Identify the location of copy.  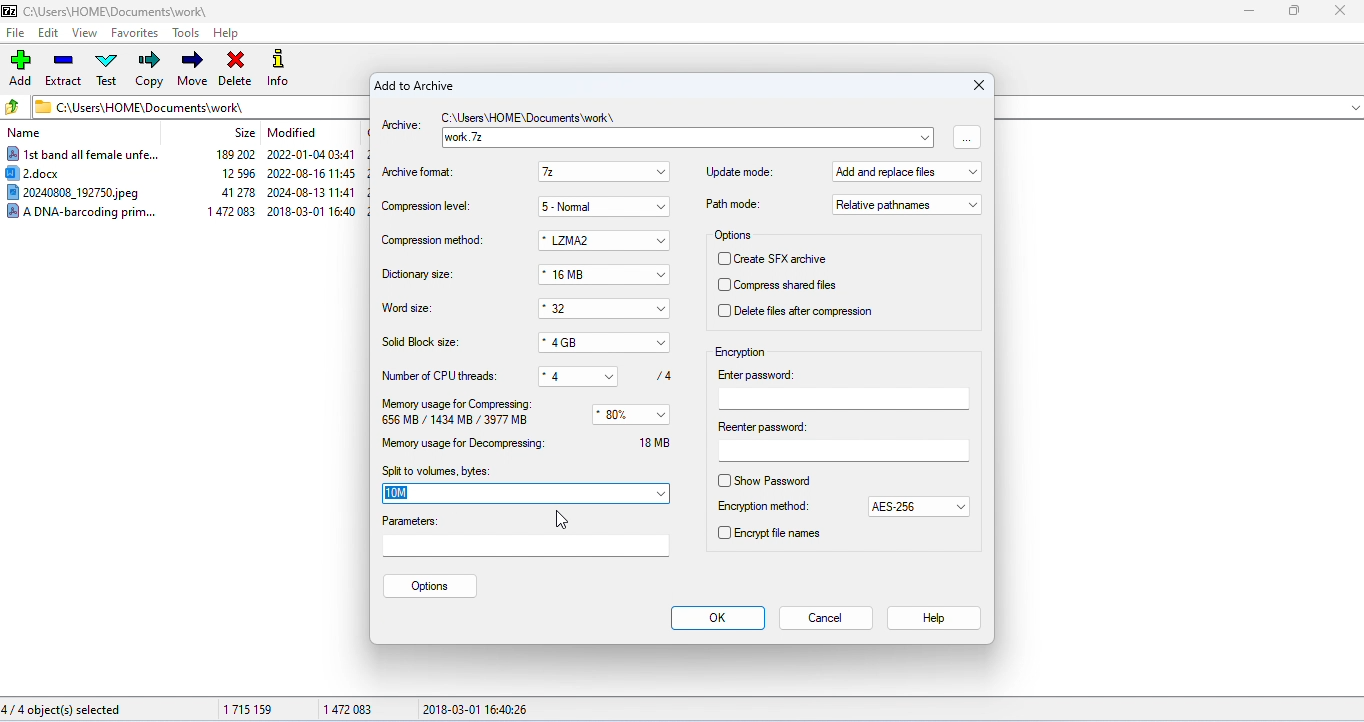
(151, 69).